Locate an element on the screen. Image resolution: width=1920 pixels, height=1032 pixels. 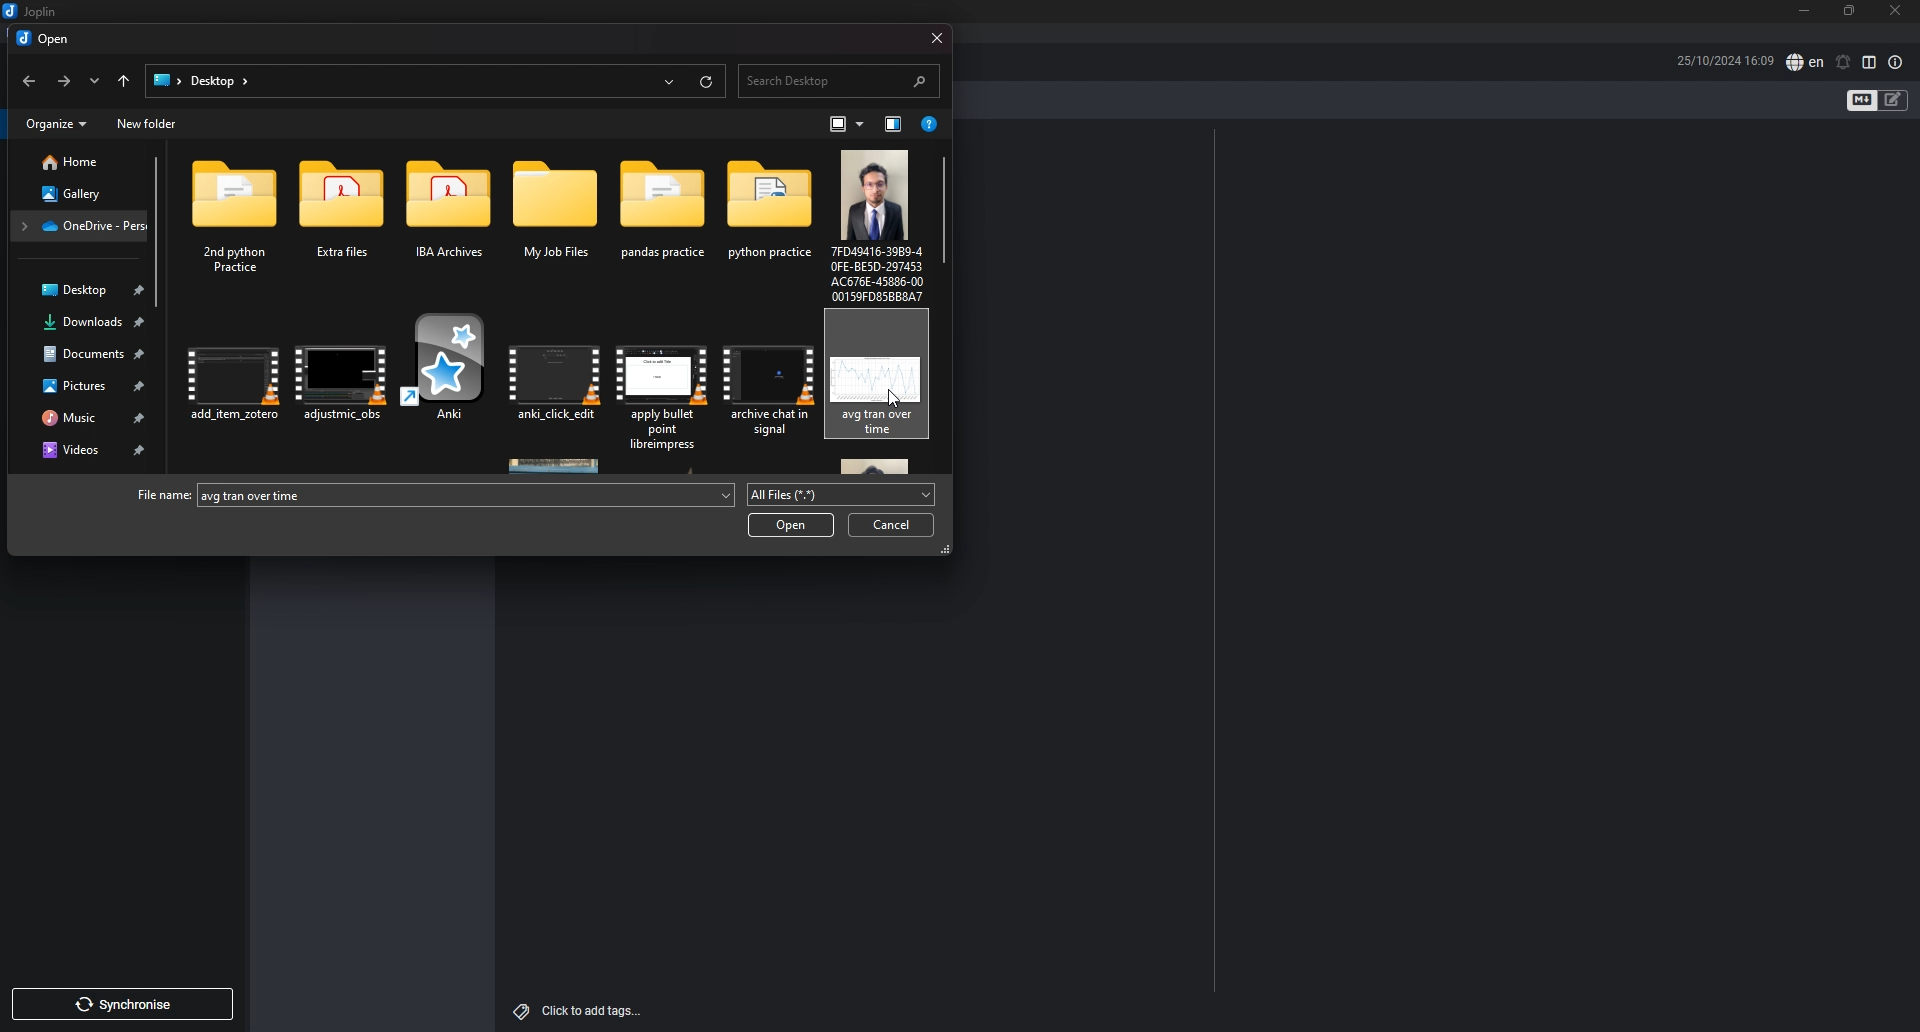
forward is located at coordinates (61, 81).